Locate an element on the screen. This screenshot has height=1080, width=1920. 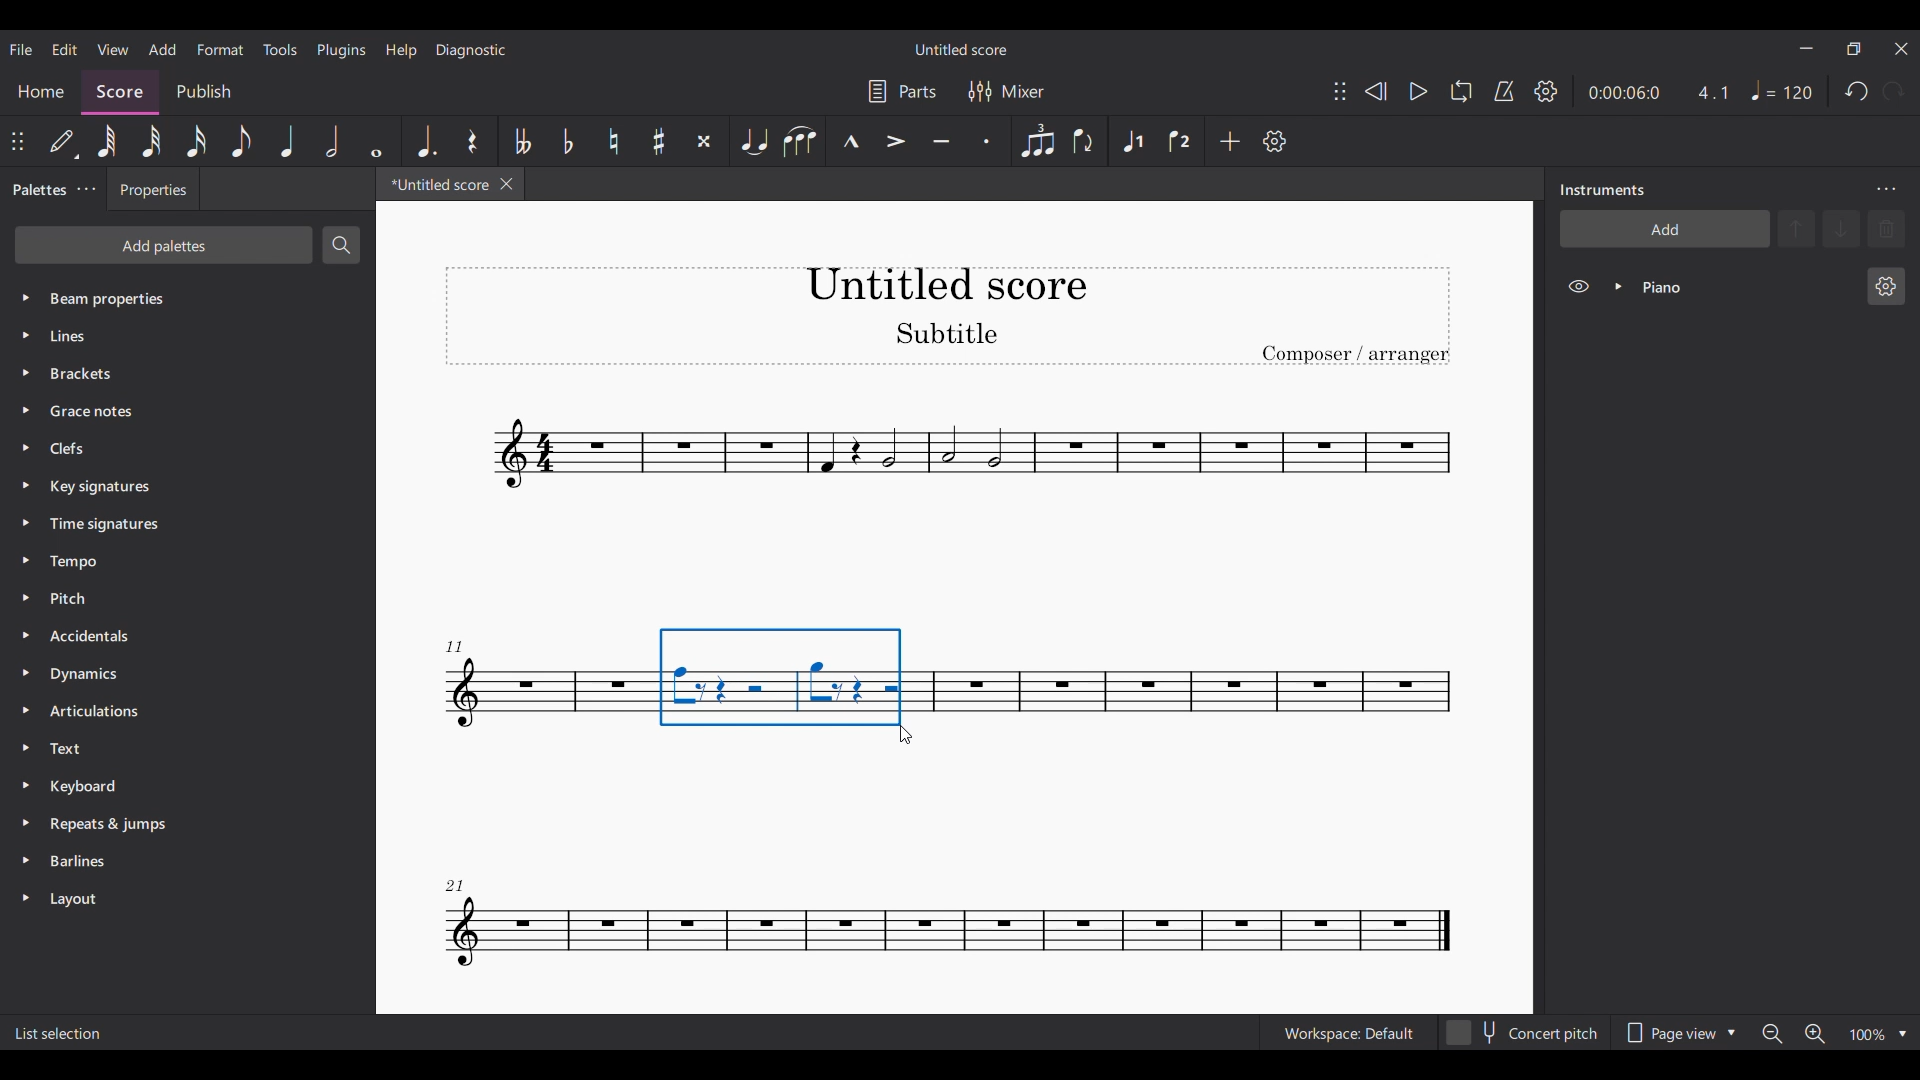
Metronome is located at coordinates (1504, 91).